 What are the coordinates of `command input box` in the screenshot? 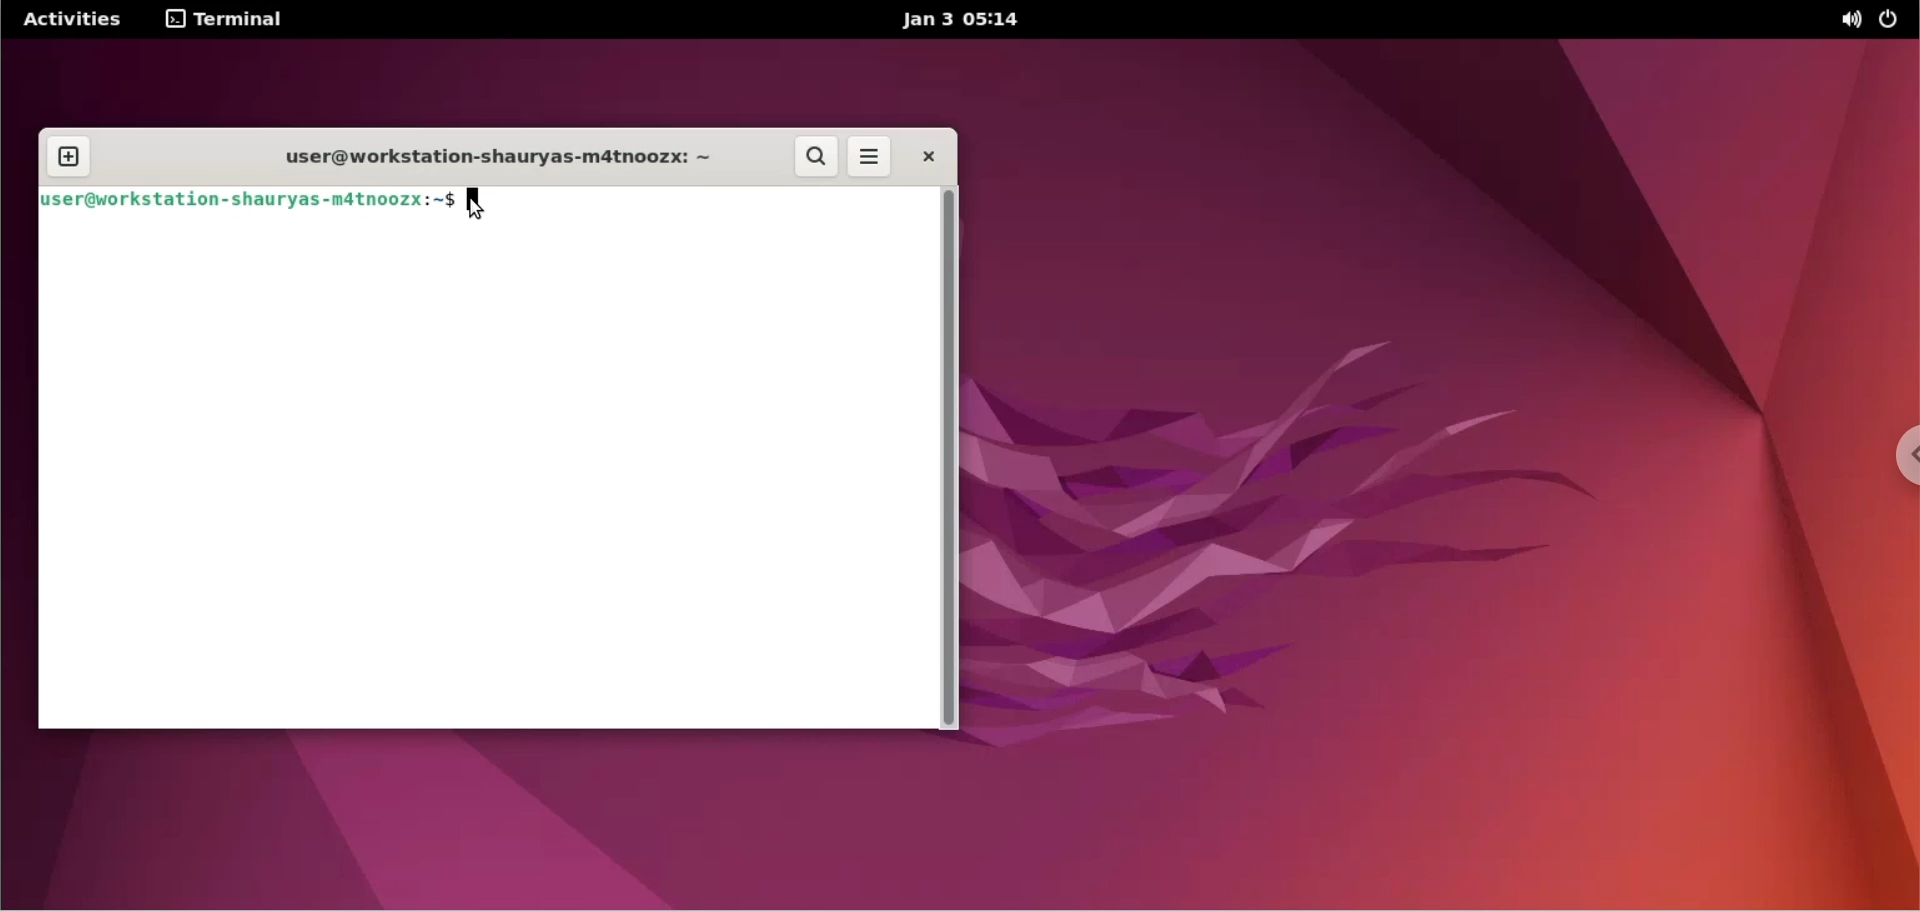 It's located at (485, 478).